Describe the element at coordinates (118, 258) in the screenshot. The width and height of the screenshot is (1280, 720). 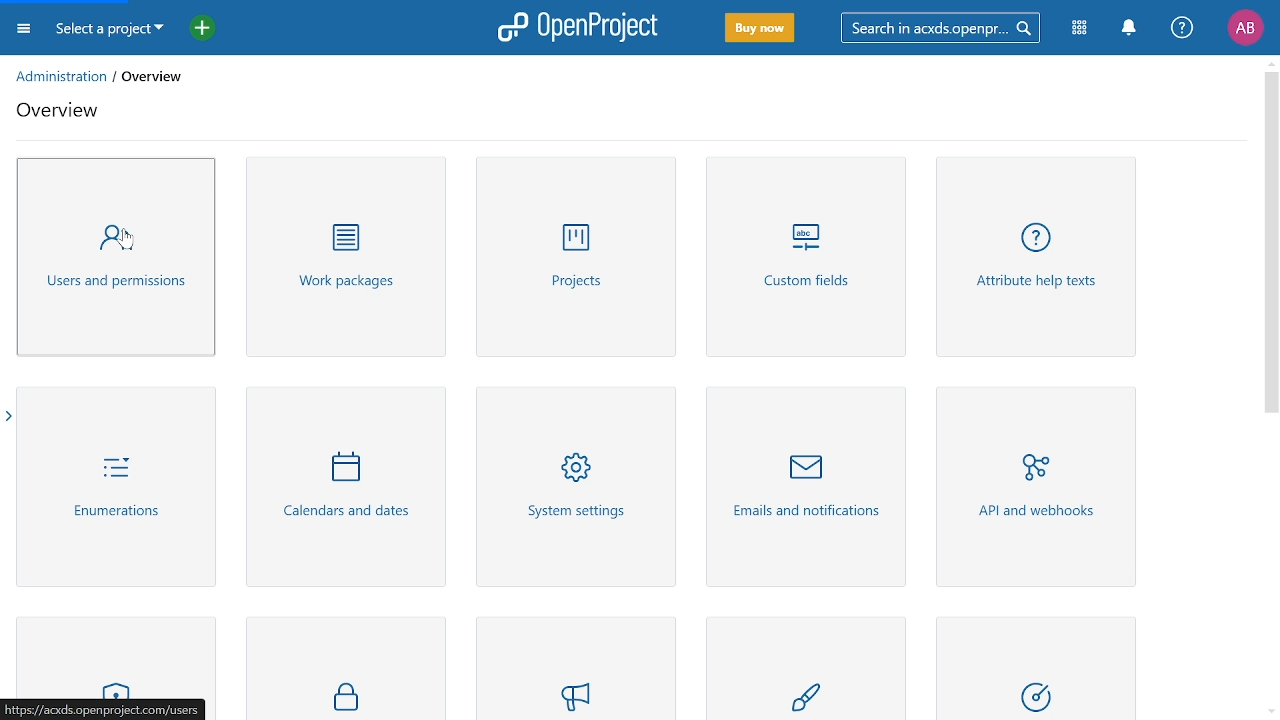
I see `users and permission` at that location.